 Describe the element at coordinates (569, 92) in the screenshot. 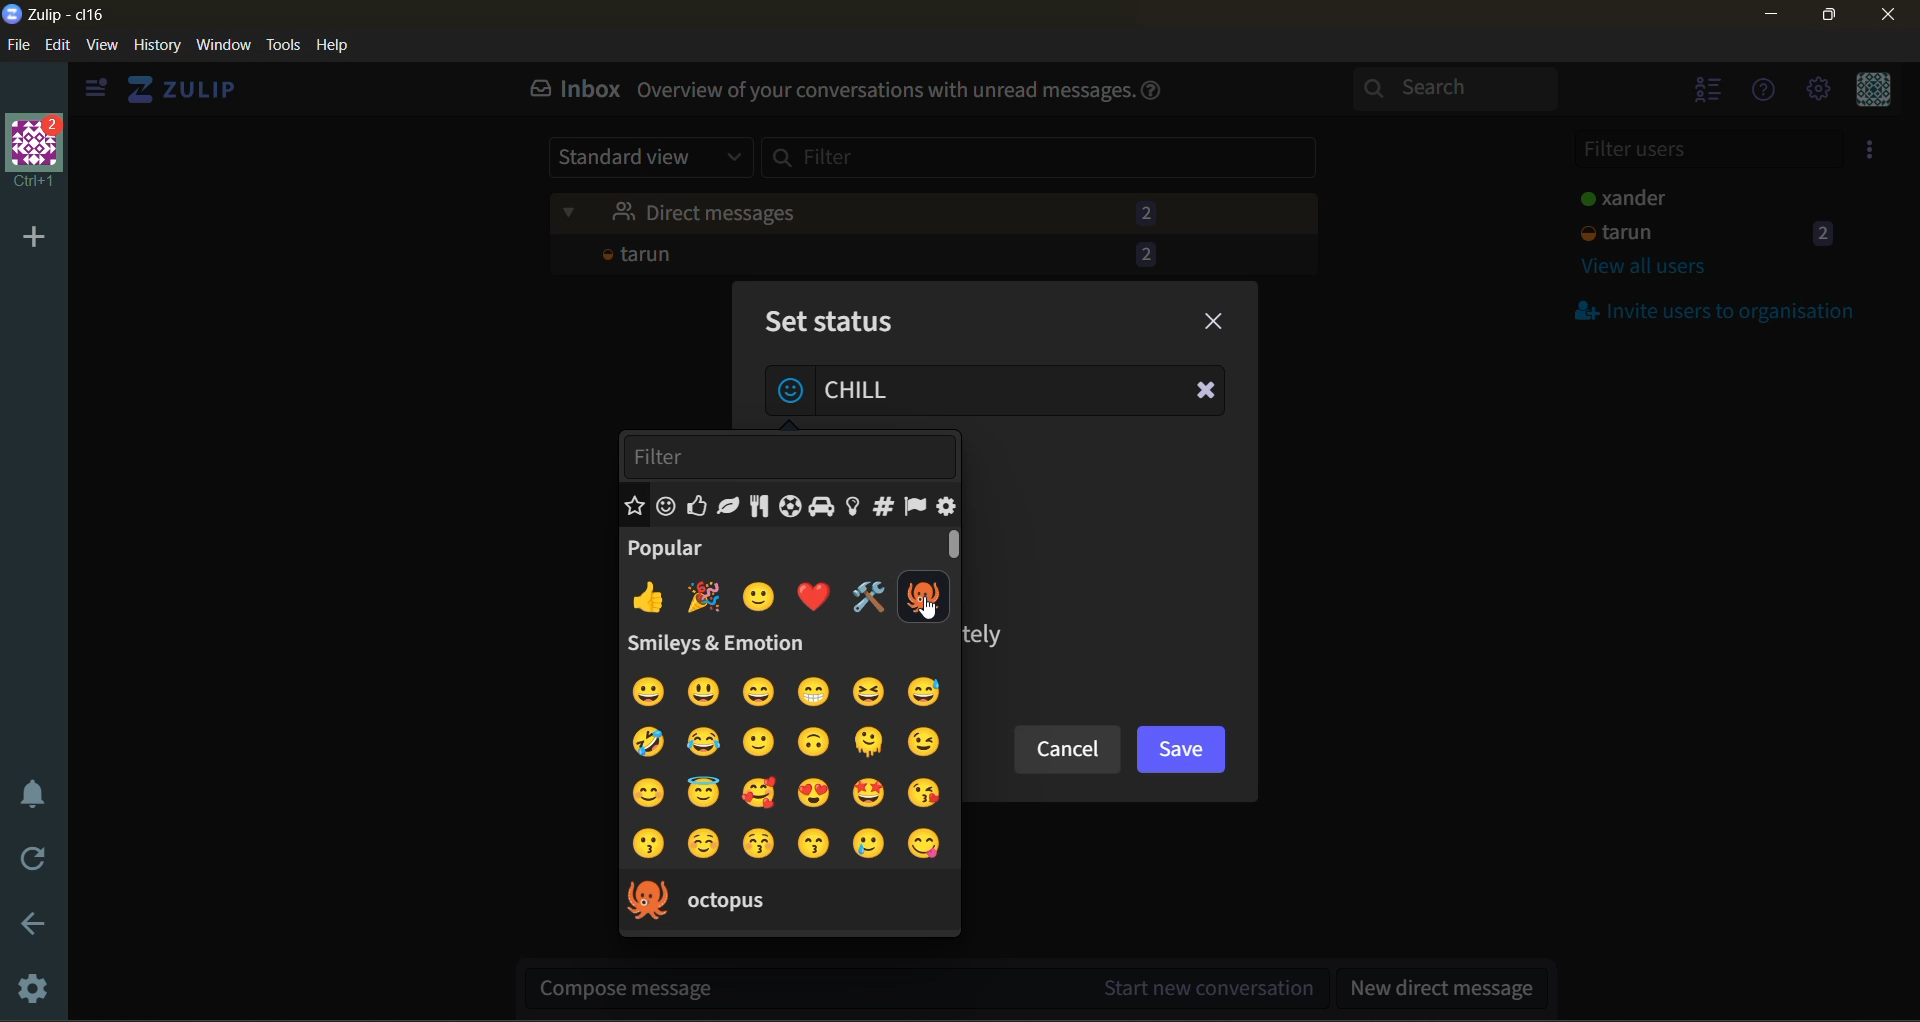

I see `inbox` at that location.